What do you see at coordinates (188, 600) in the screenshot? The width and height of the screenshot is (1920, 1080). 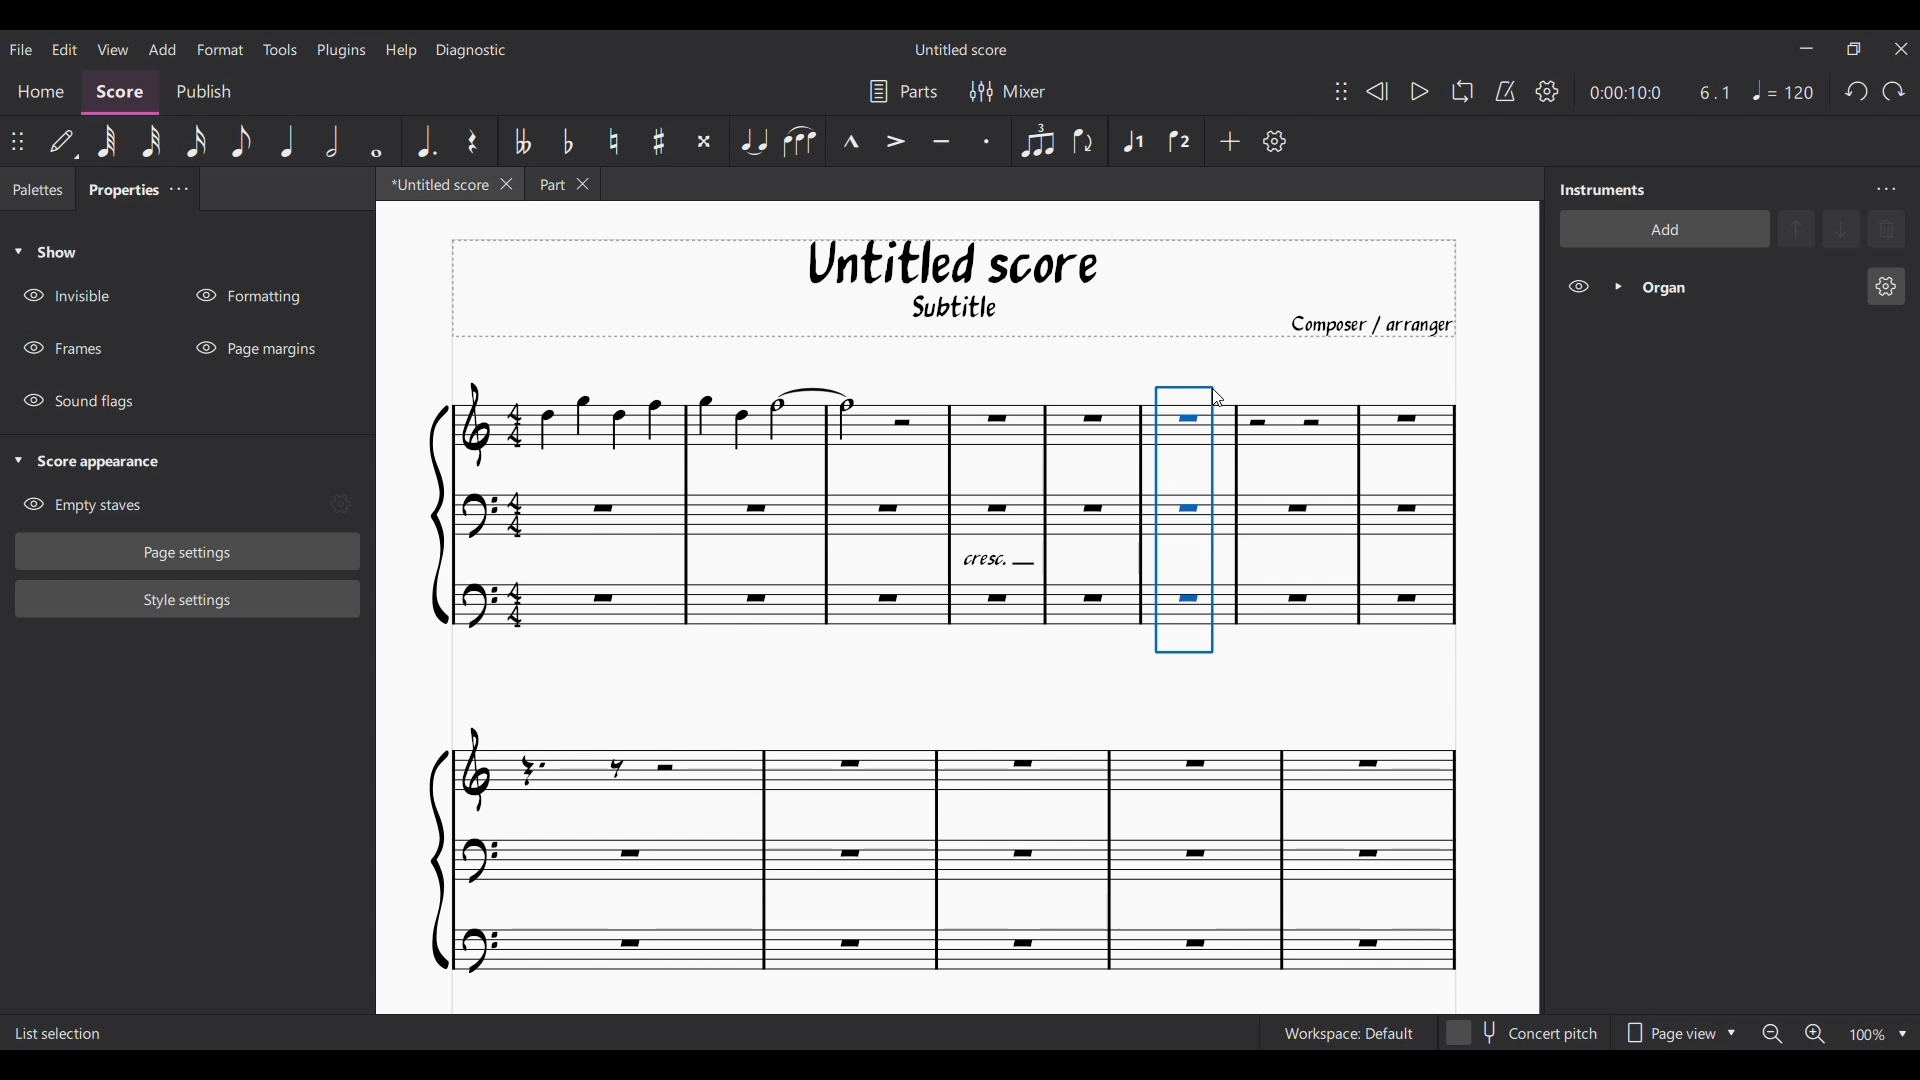 I see `Style settings` at bounding box center [188, 600].